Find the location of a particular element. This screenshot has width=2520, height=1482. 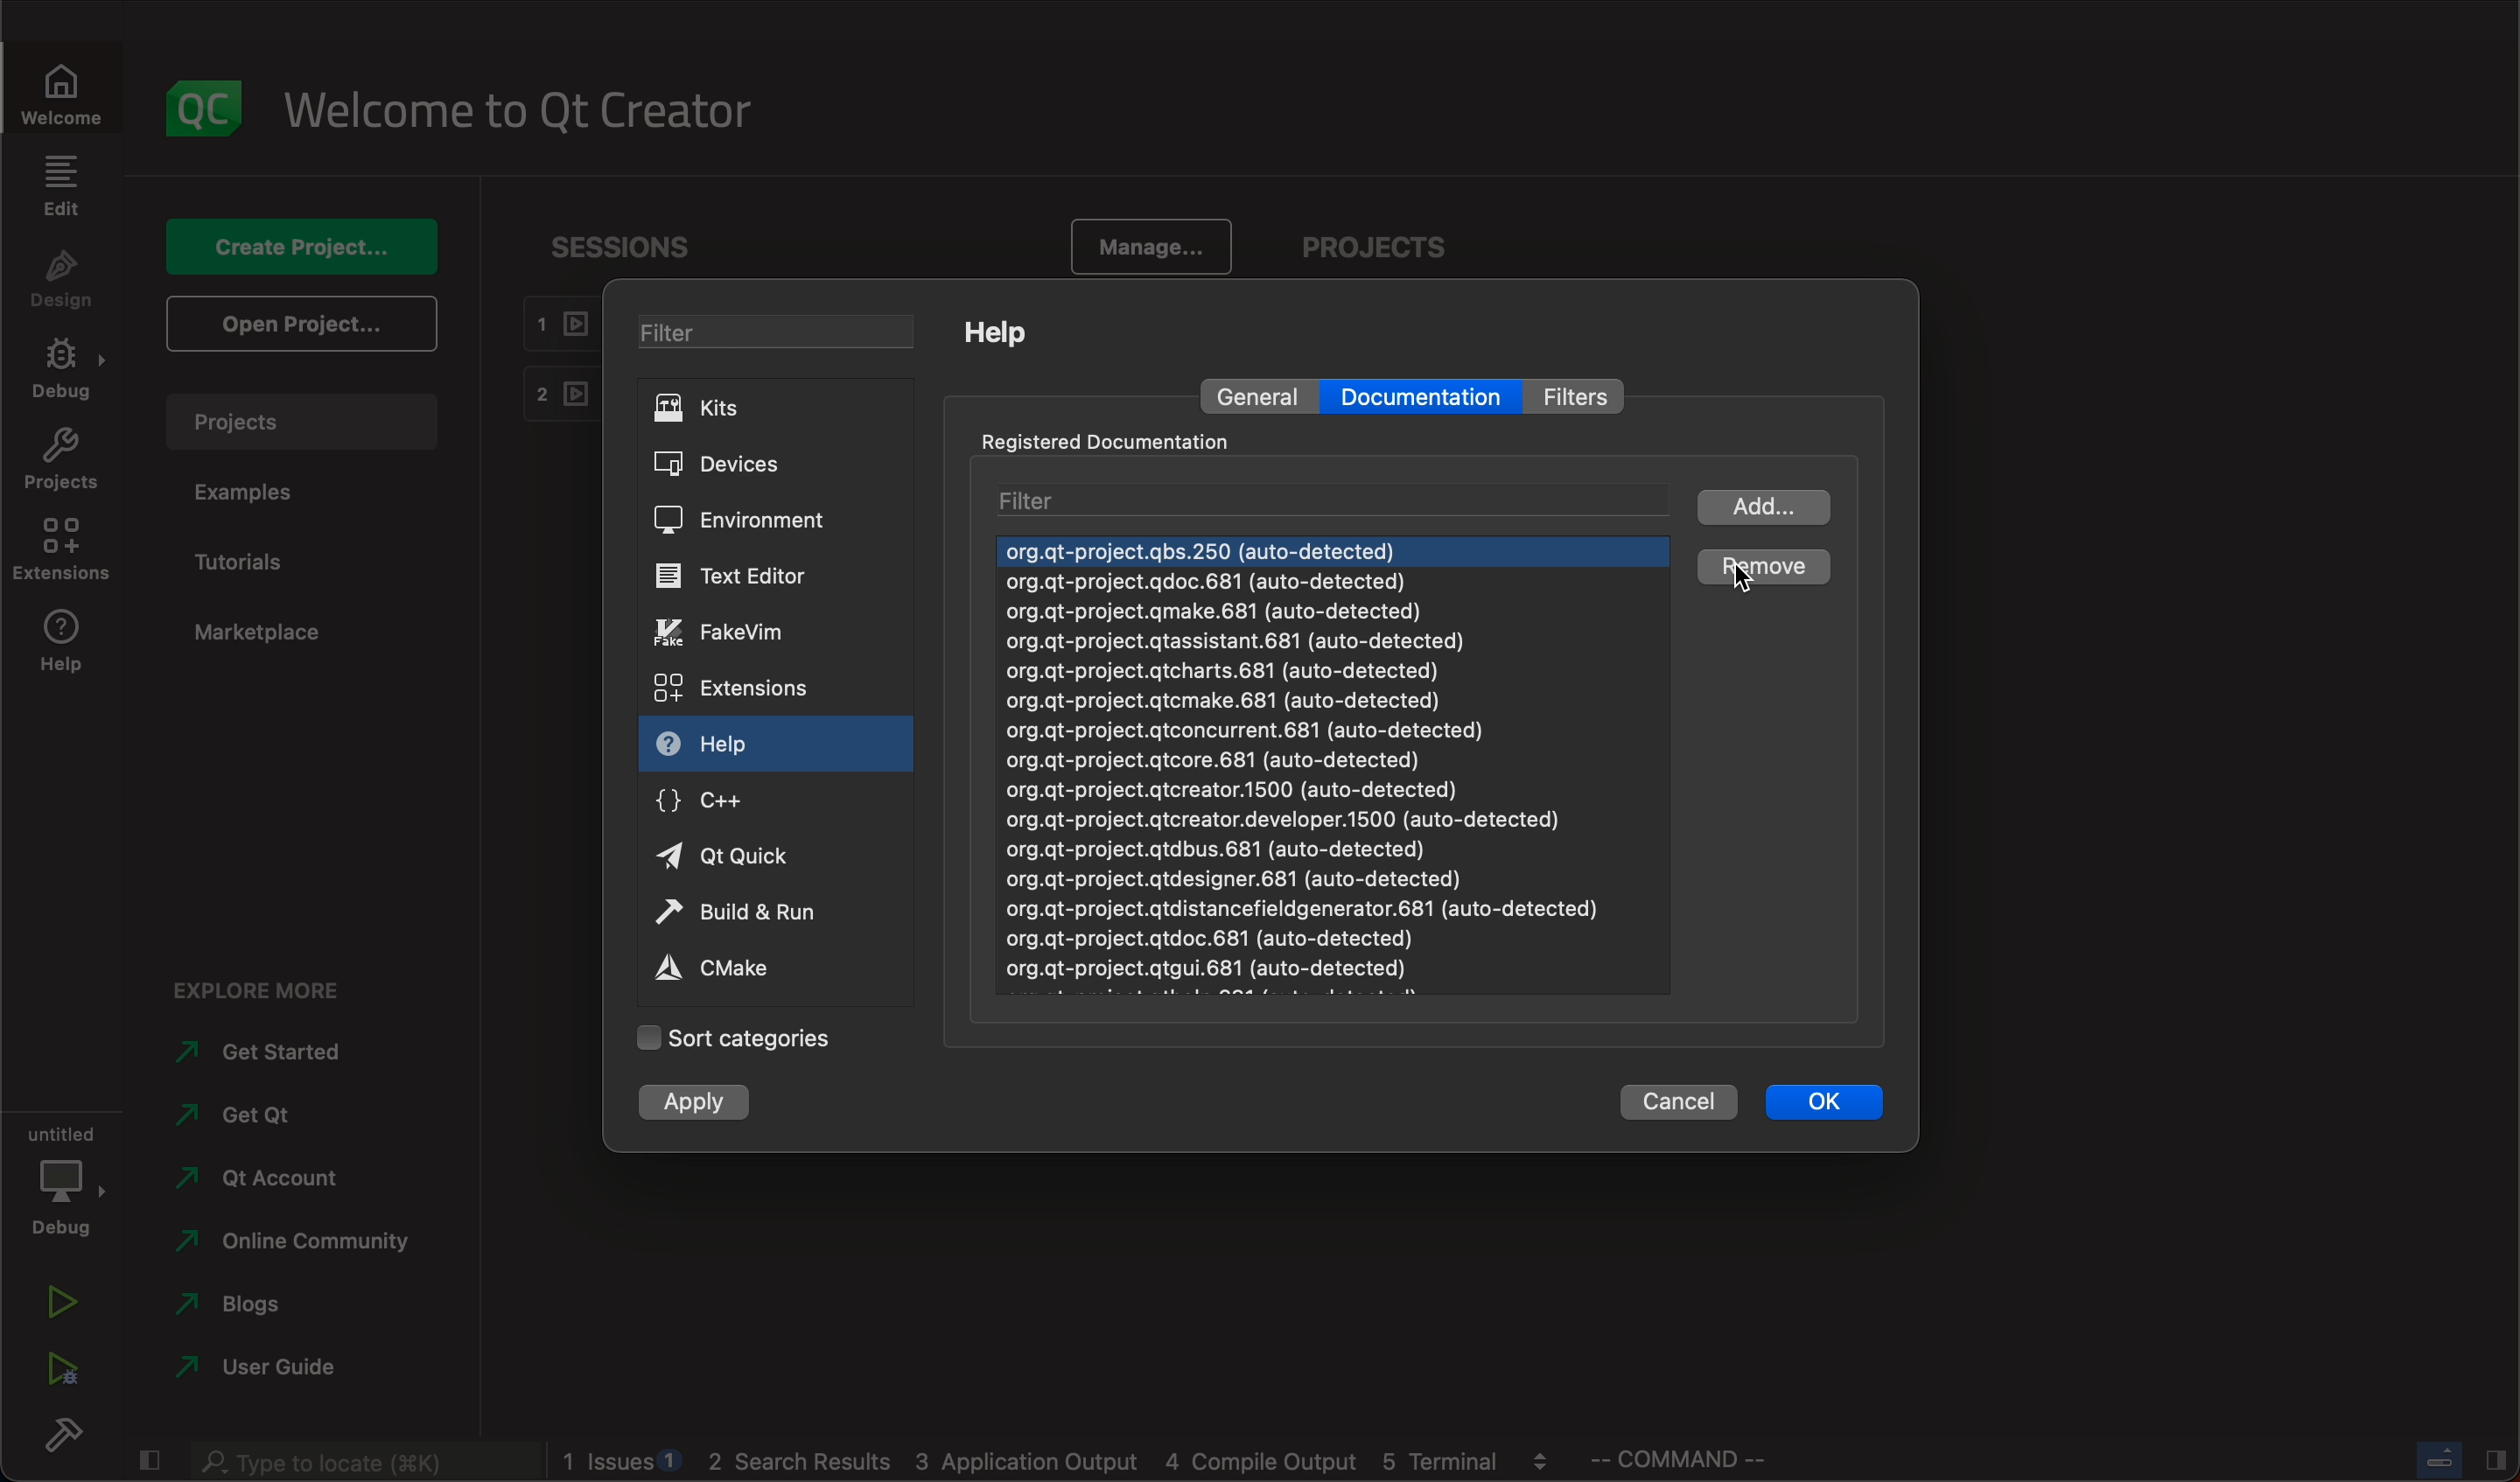

manage is located at coordinates (1160, 249).